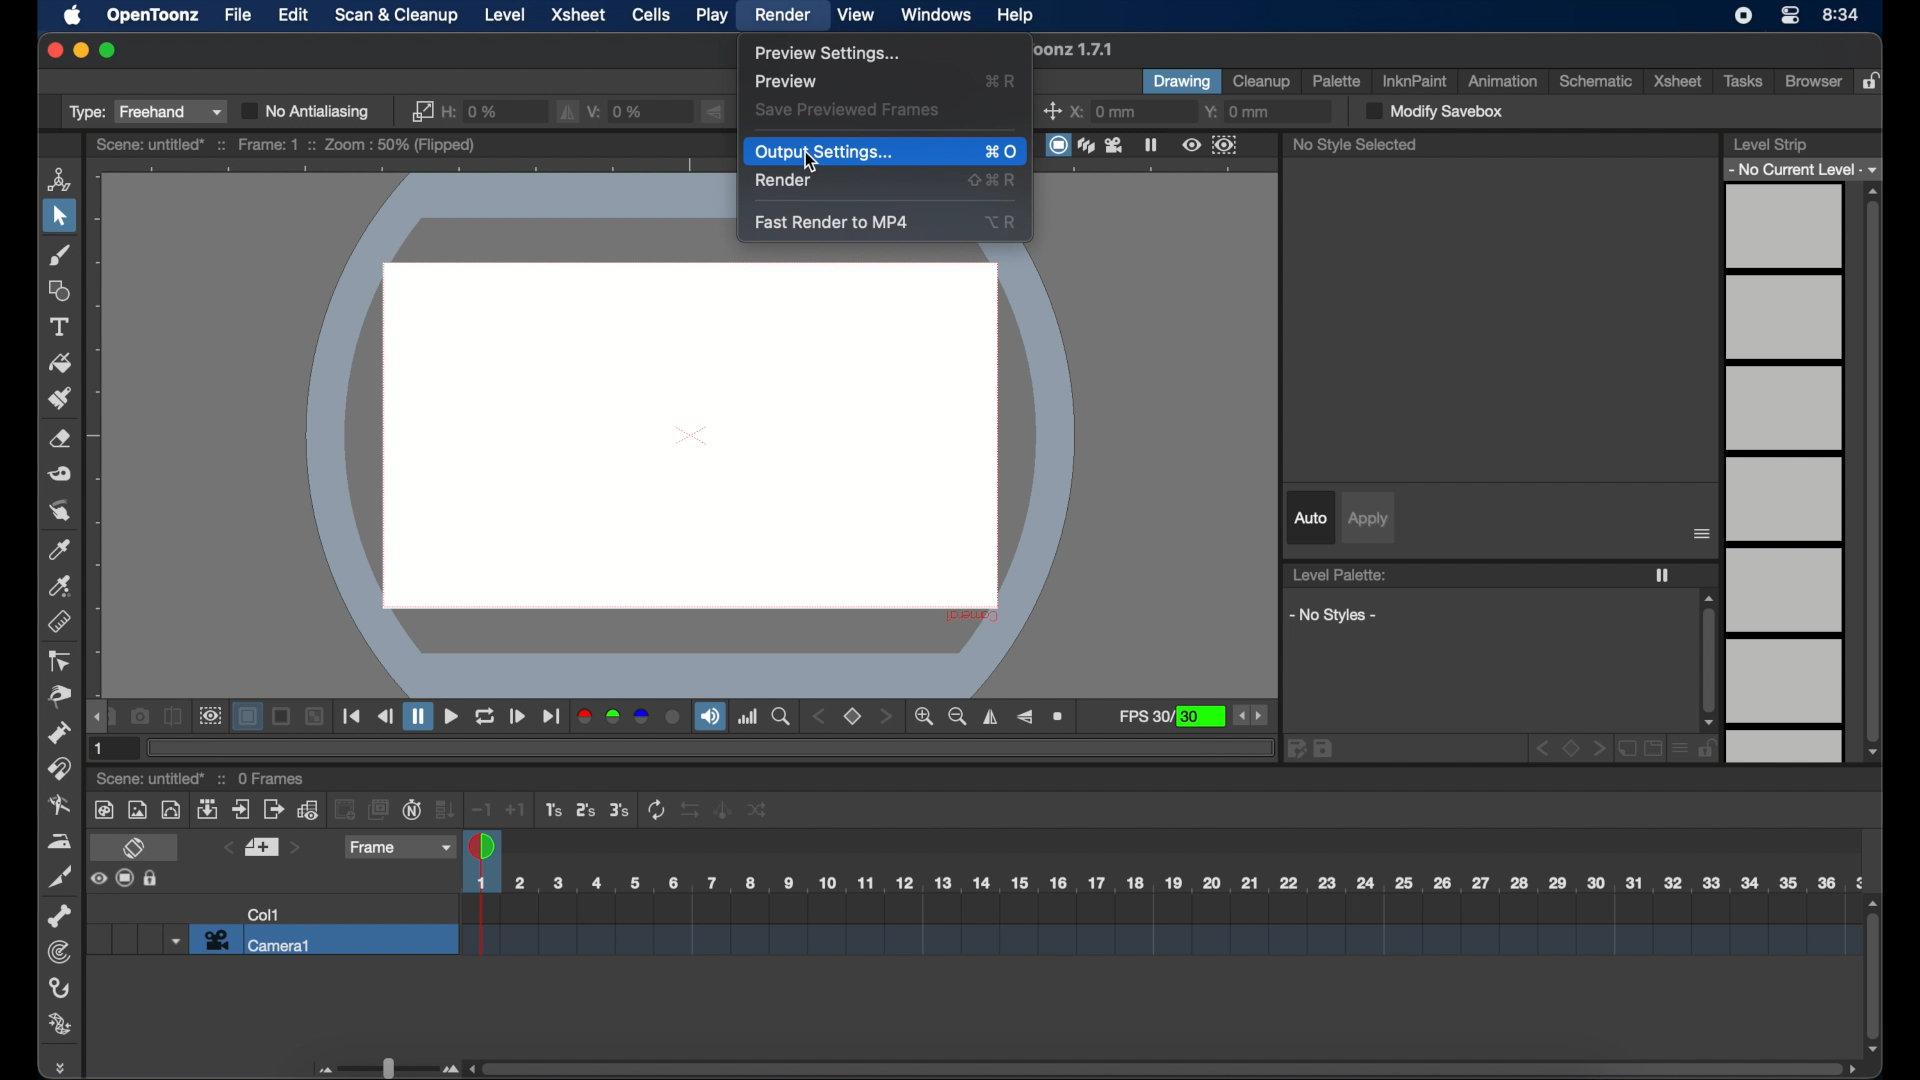 The image size is (1920, 1080). I want to click on plastic tool, so click(61, 1025).